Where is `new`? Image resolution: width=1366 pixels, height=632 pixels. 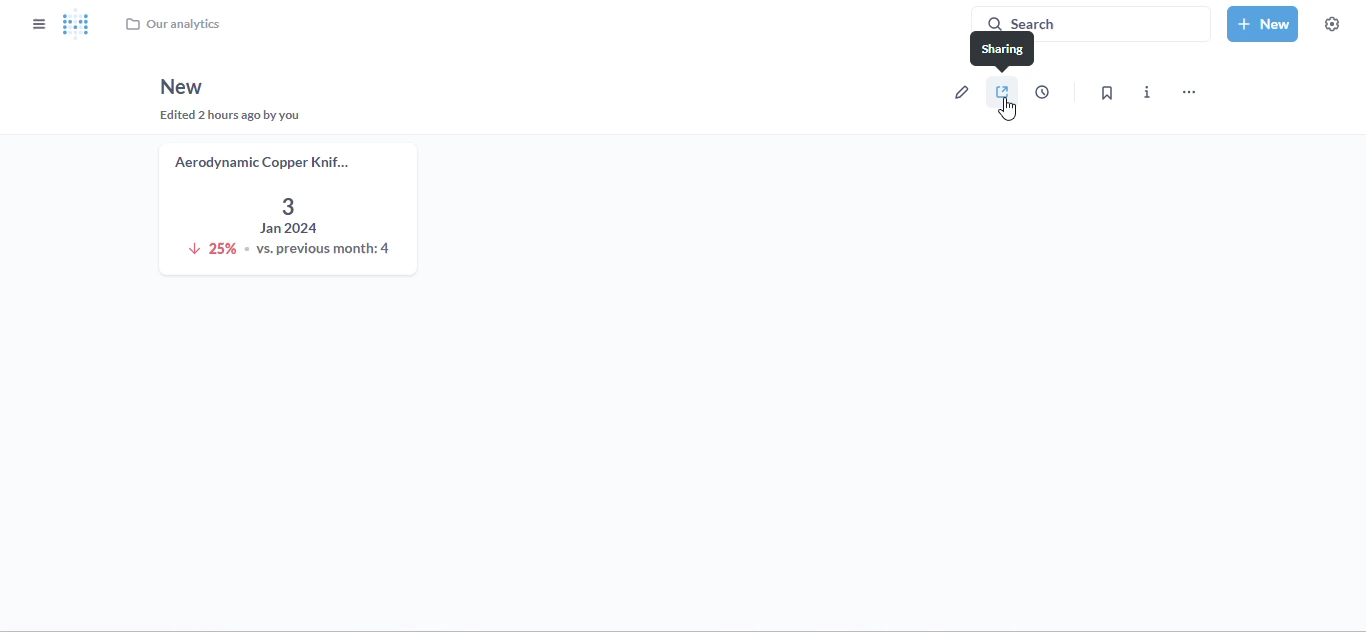 new is located at coordinates (1263, 23).